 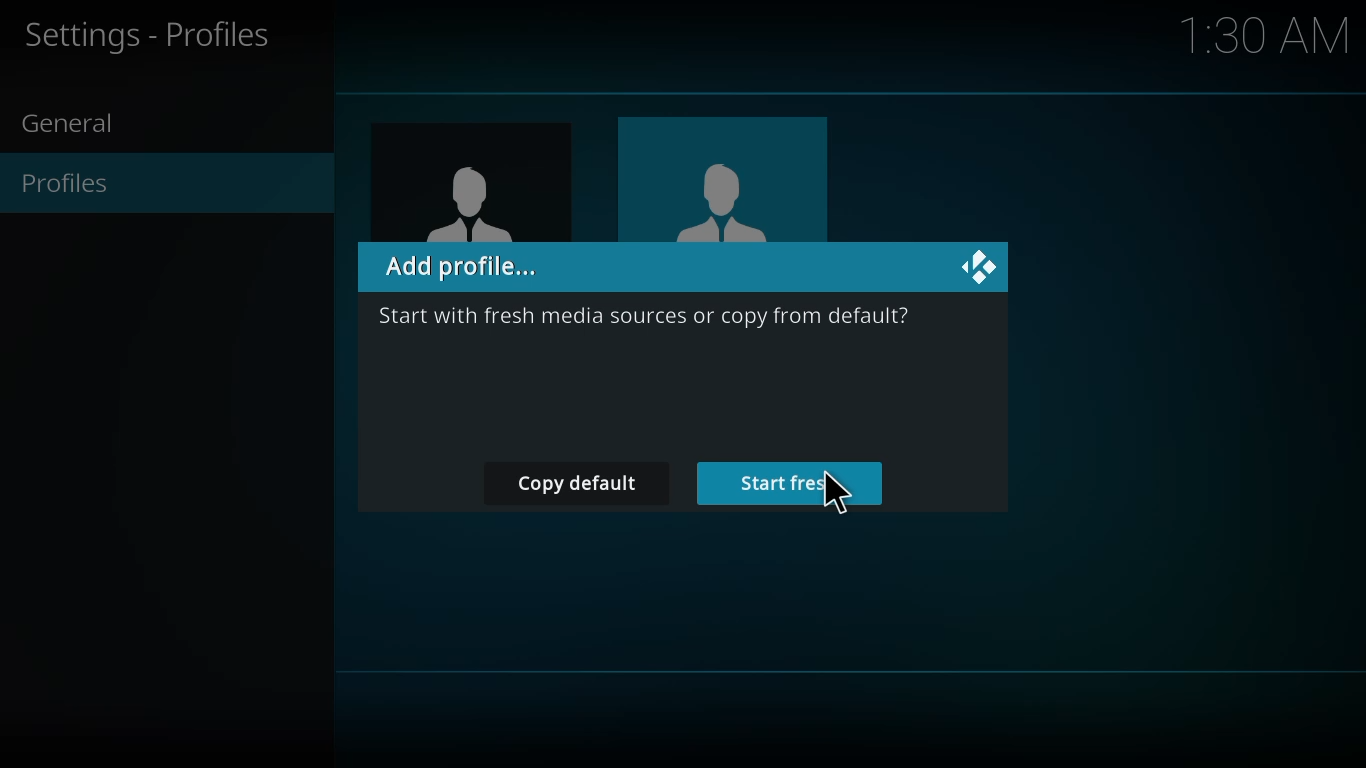 What do you see at coordinates (78, 125) in the screenshot?
I see `general` at bounding box center [78, 125].